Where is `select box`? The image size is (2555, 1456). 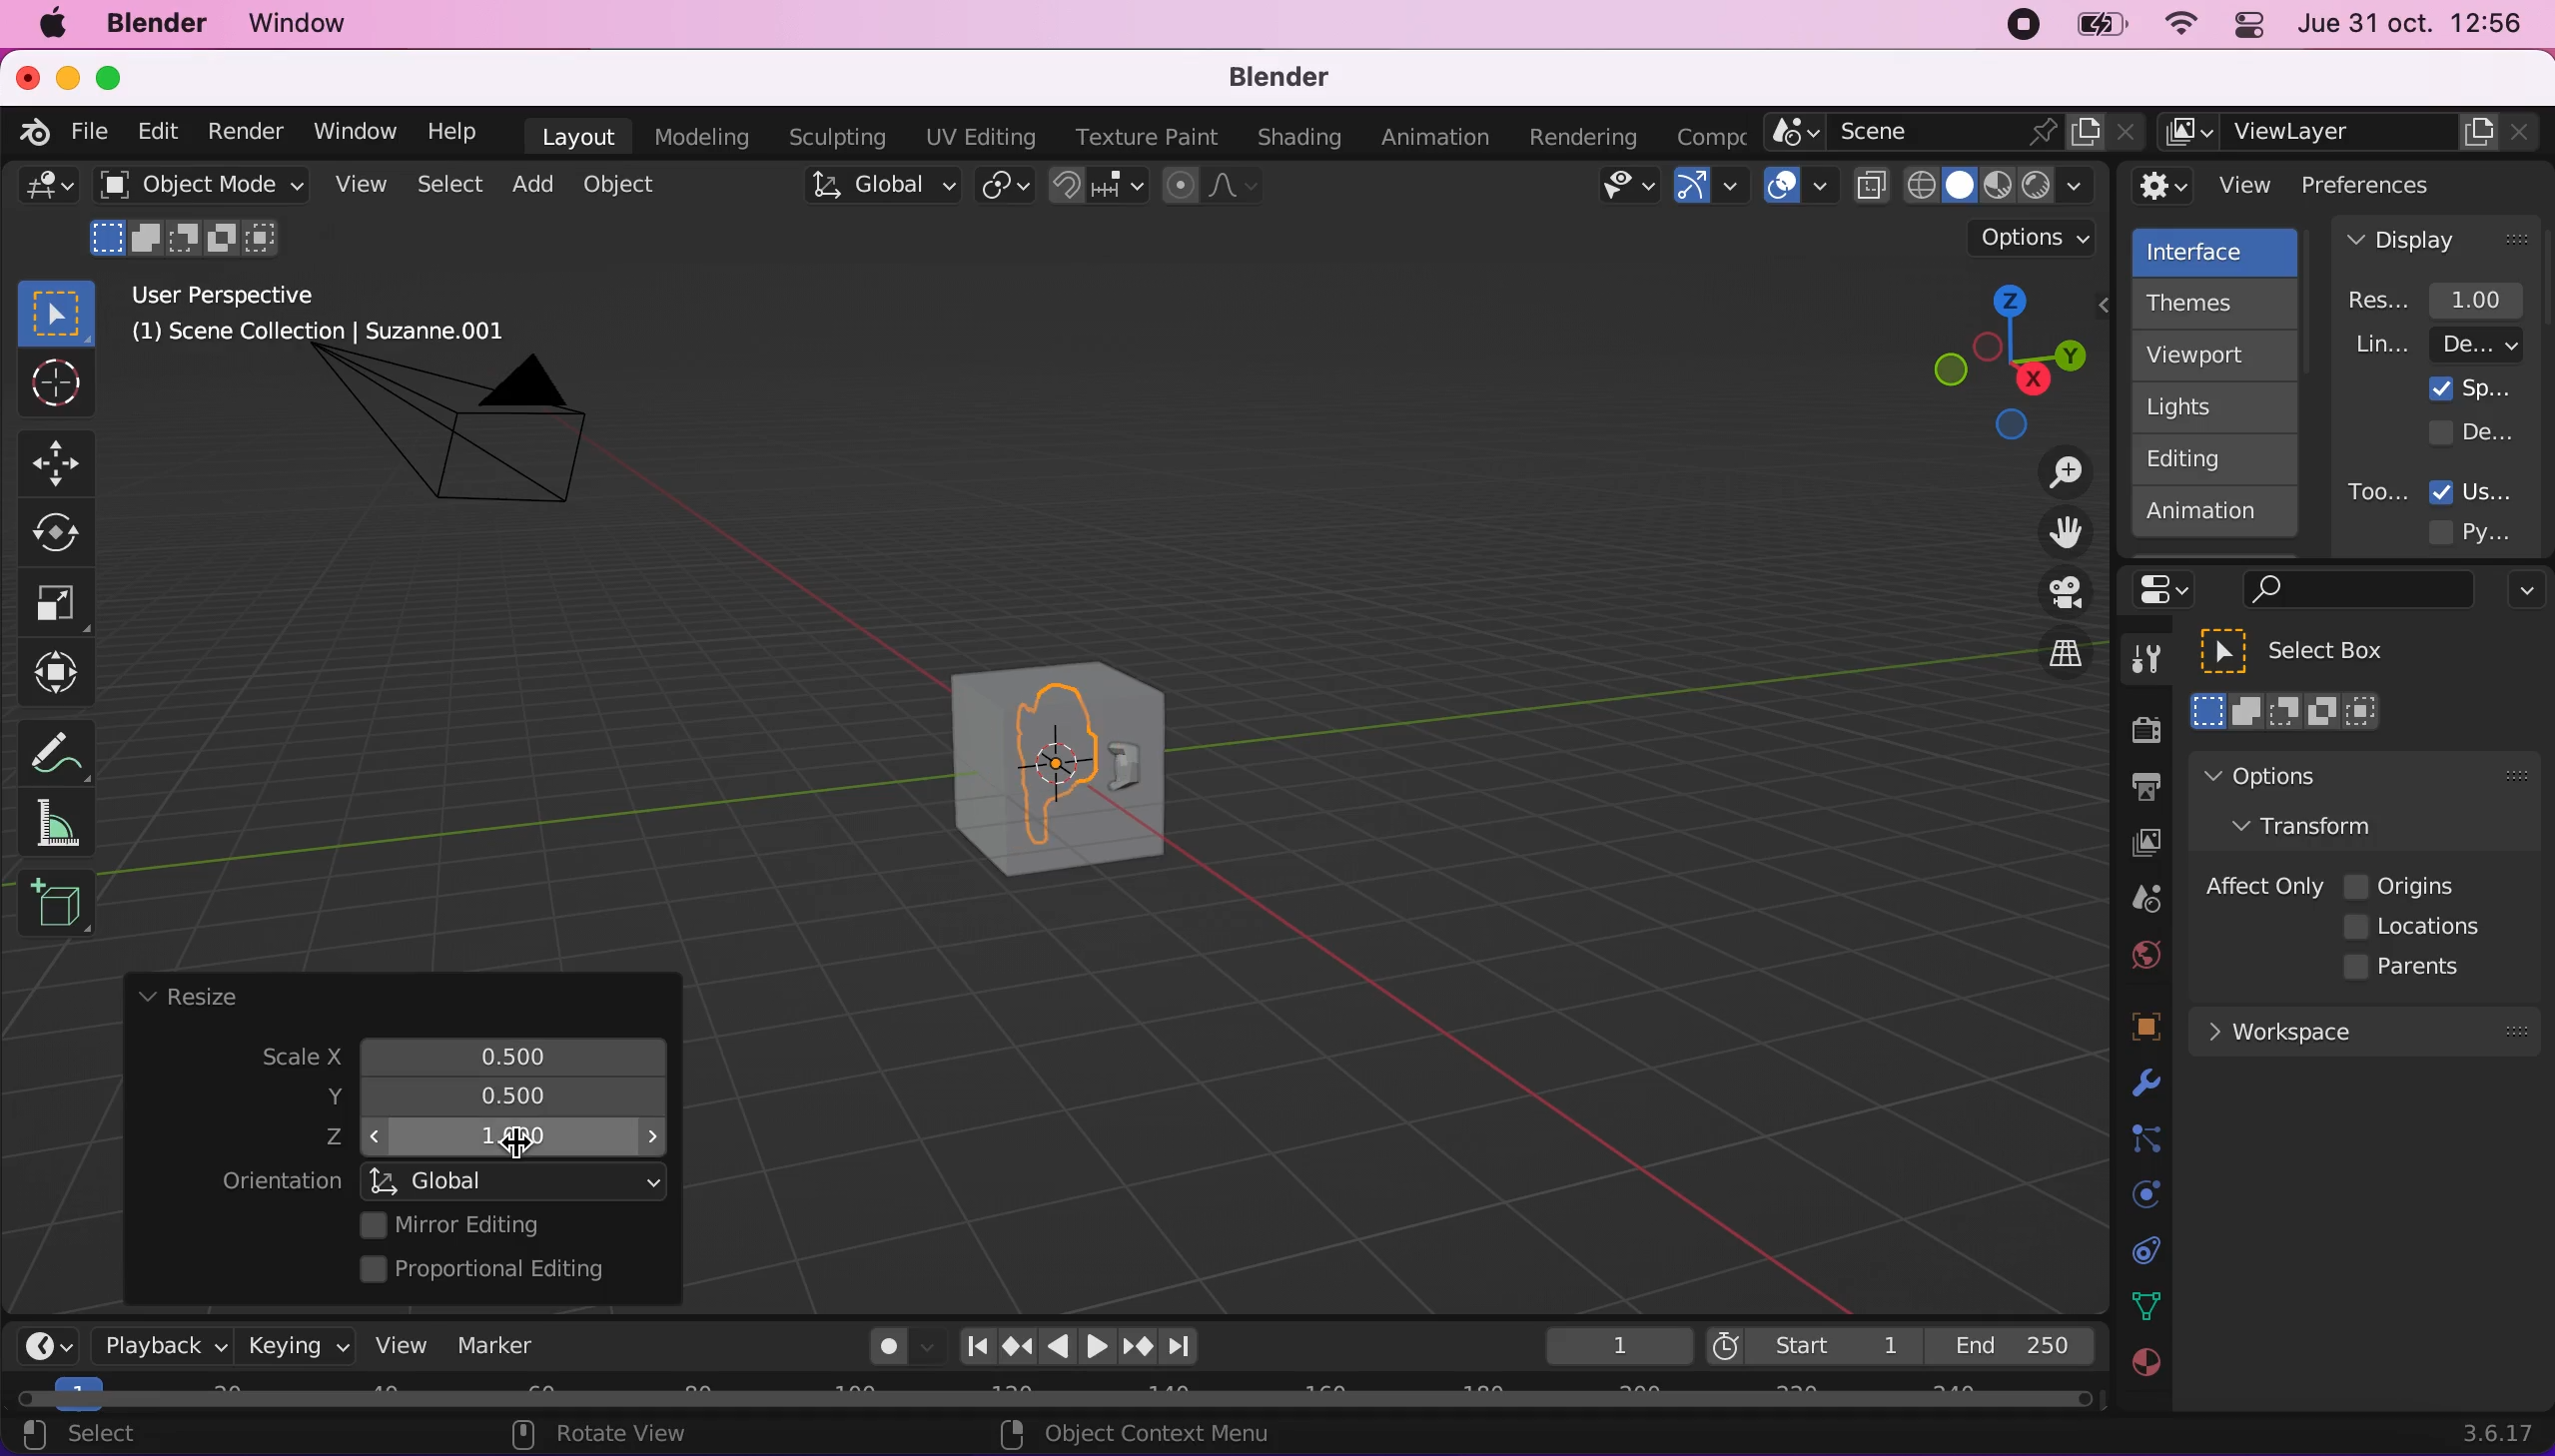 select box is located at coordinates (2318, 651).